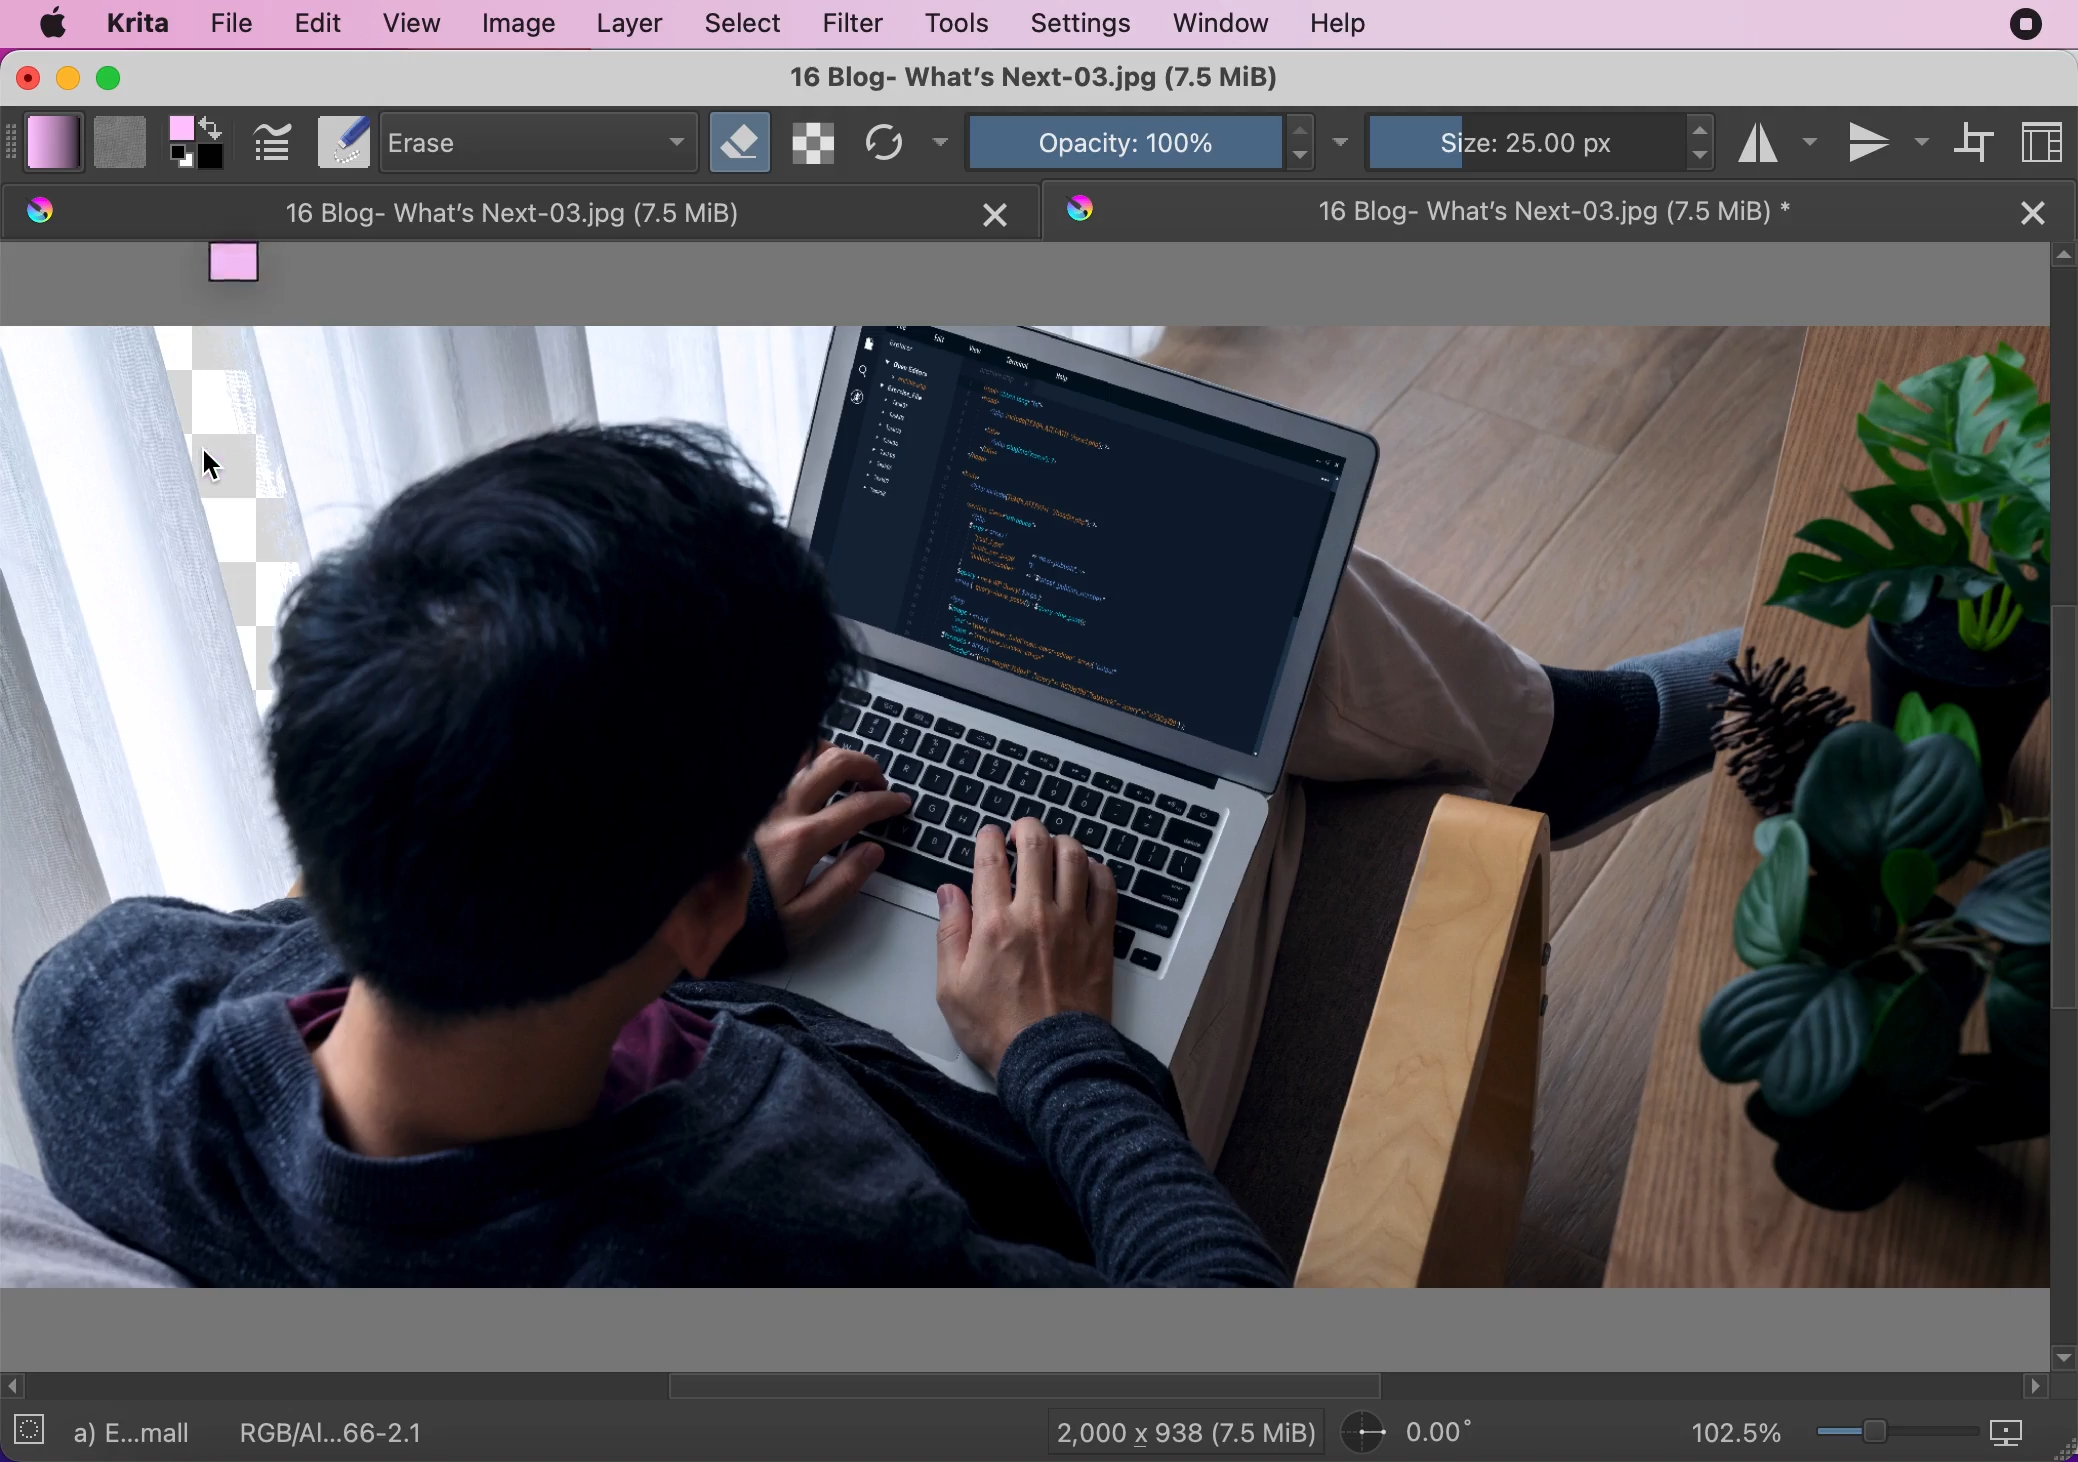 Image resolution: width=2078 pixels, height=1462 pixels. Describe the element at coordinates (323, 24) in the screenshot. I see `edit` at that location.